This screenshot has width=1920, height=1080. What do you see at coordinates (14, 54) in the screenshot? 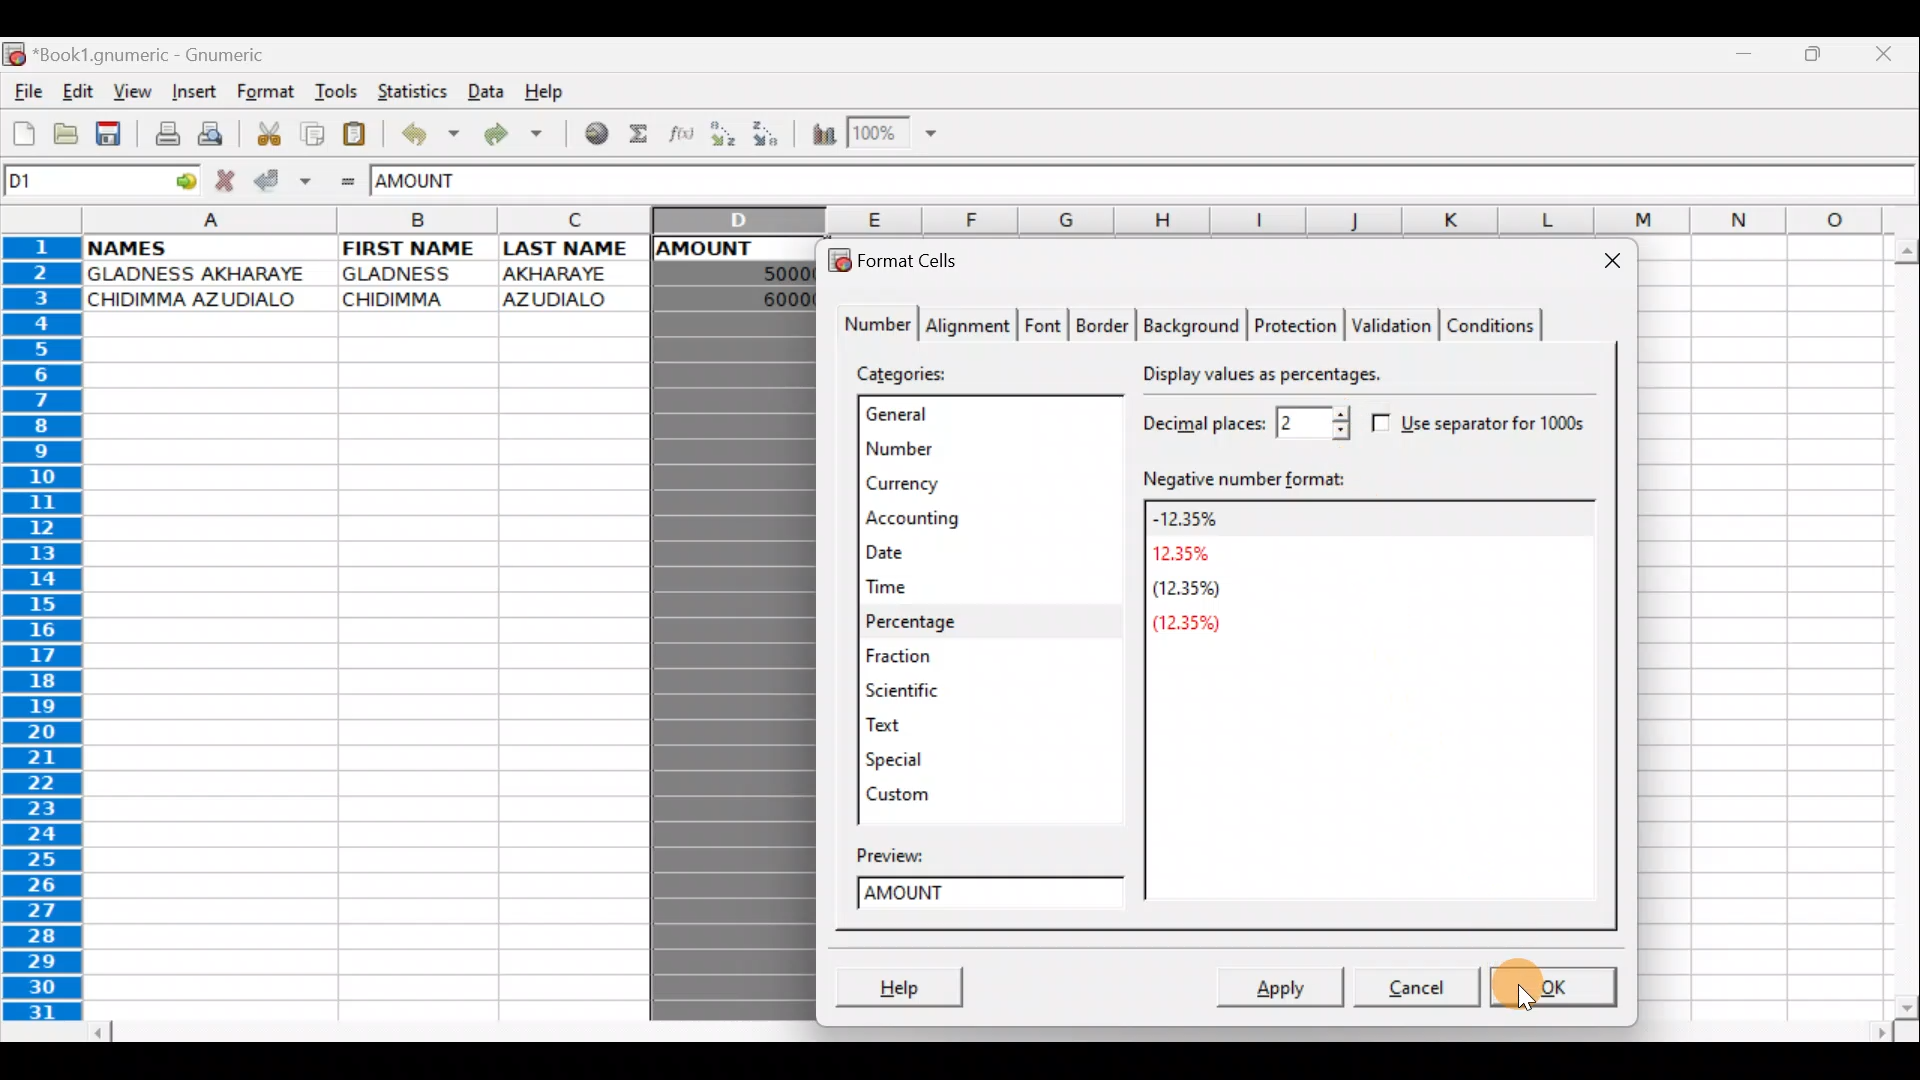
I see `Gnumeric logo` at bounding box center [14, 54].